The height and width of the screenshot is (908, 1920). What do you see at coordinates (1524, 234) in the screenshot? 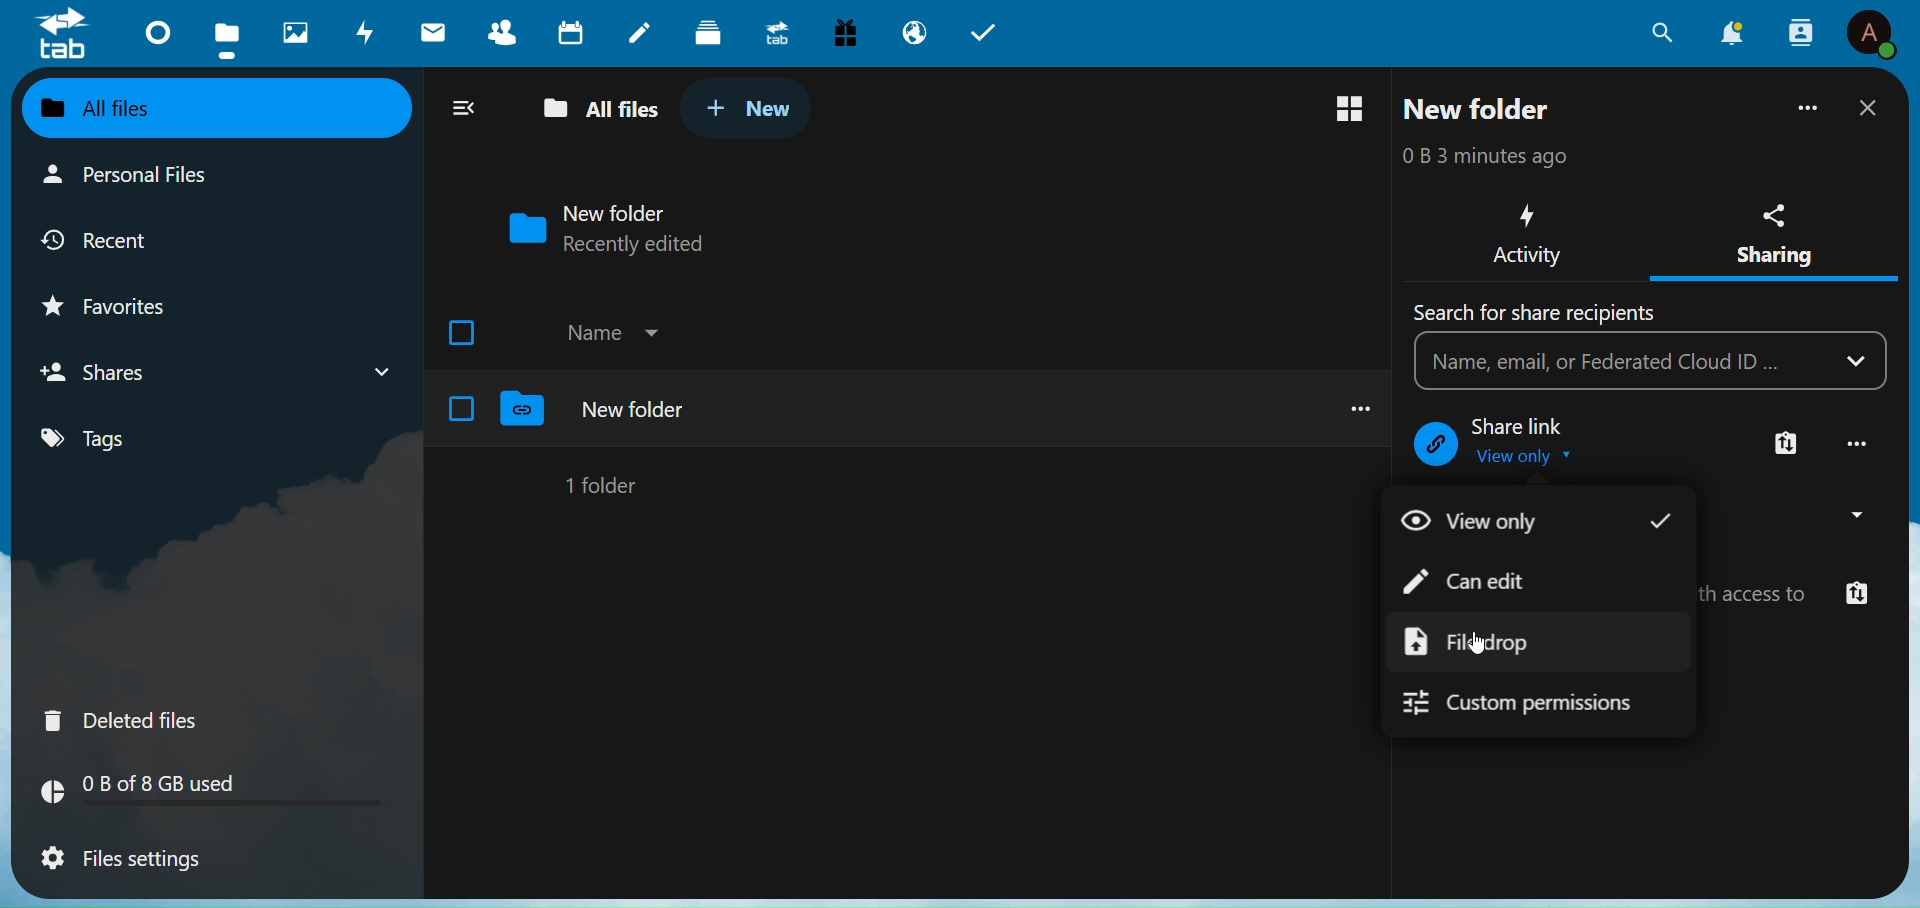
I see `Activity` at bounding box center [1524, 234].